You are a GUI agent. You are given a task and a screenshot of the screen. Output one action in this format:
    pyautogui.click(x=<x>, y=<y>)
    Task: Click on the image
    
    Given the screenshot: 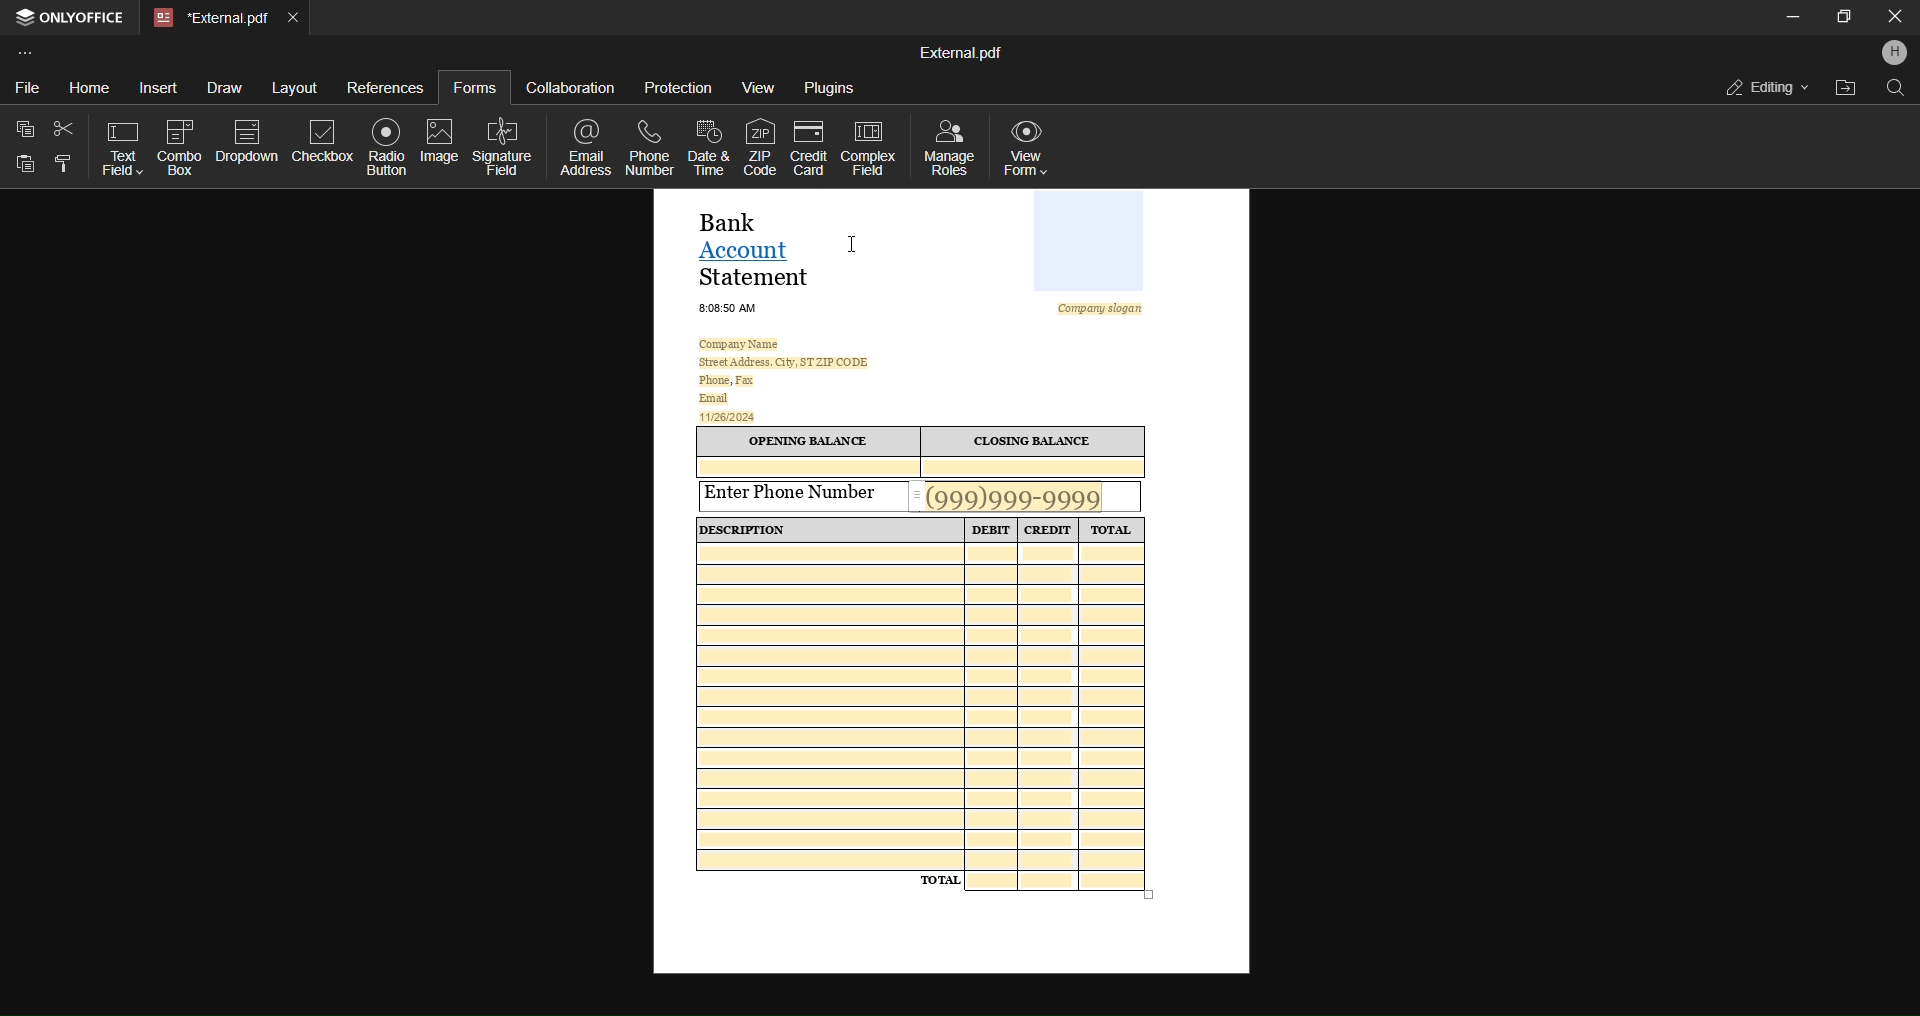 What is the action you would take?
    pyautogui.click(x=439, y=142)
    